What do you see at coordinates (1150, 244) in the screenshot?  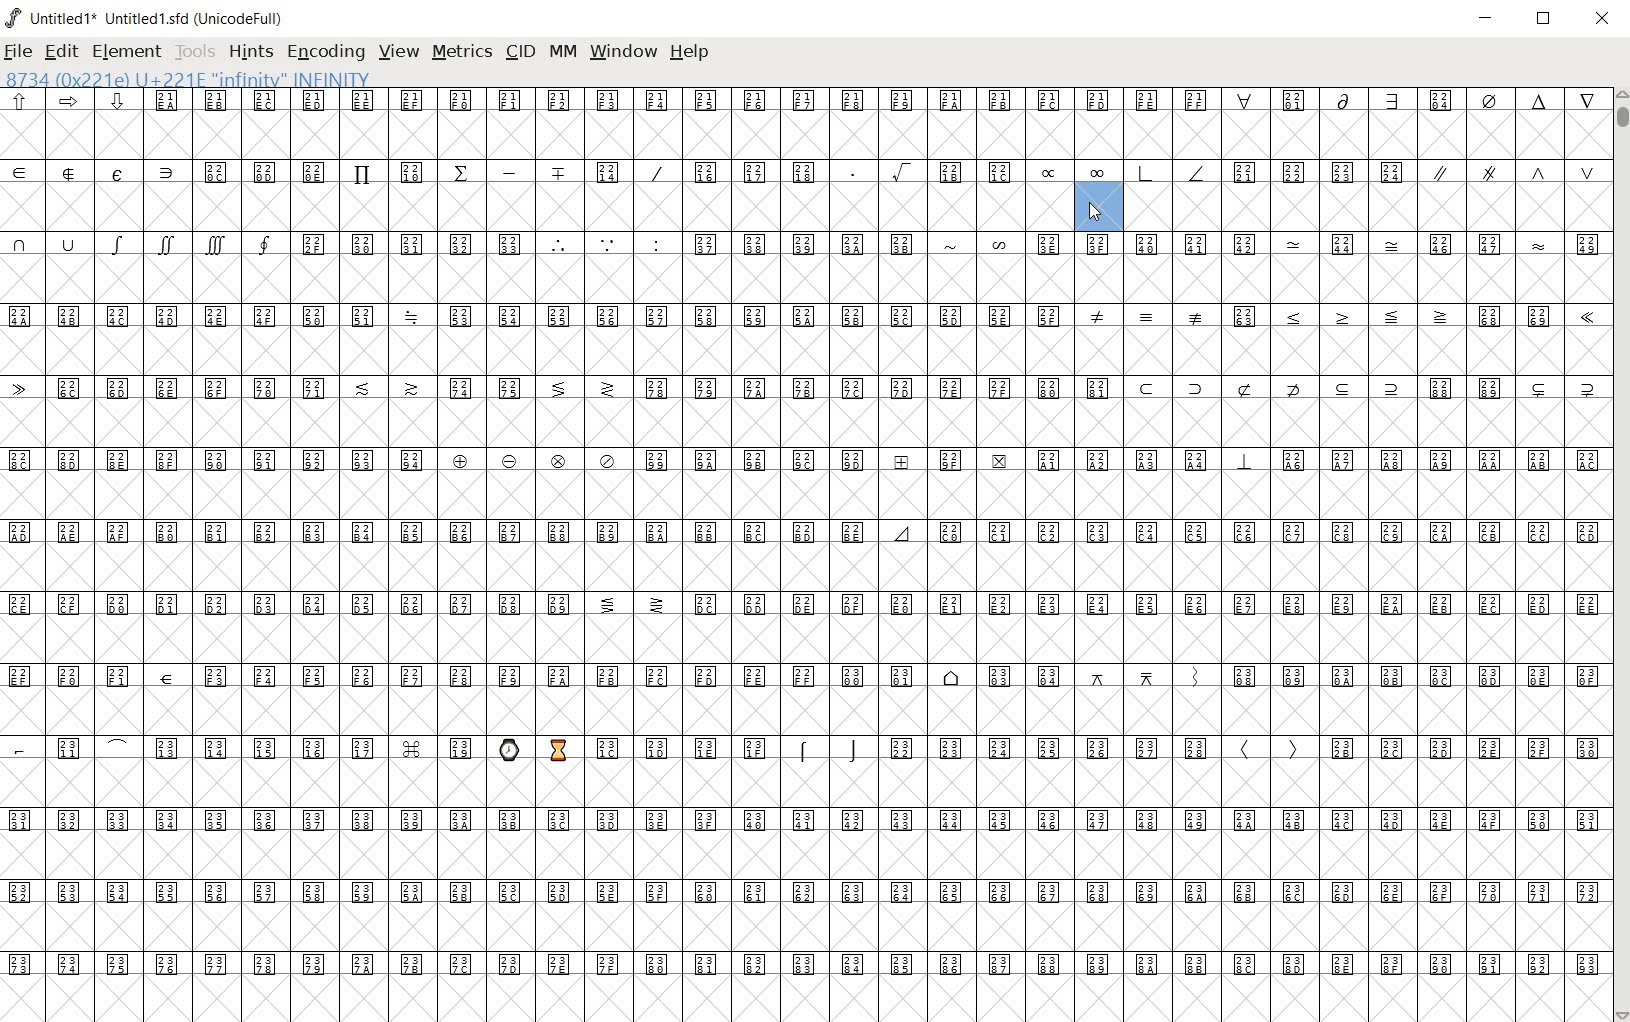 I see `Unicode code points` at bounding box center [1150, 244].